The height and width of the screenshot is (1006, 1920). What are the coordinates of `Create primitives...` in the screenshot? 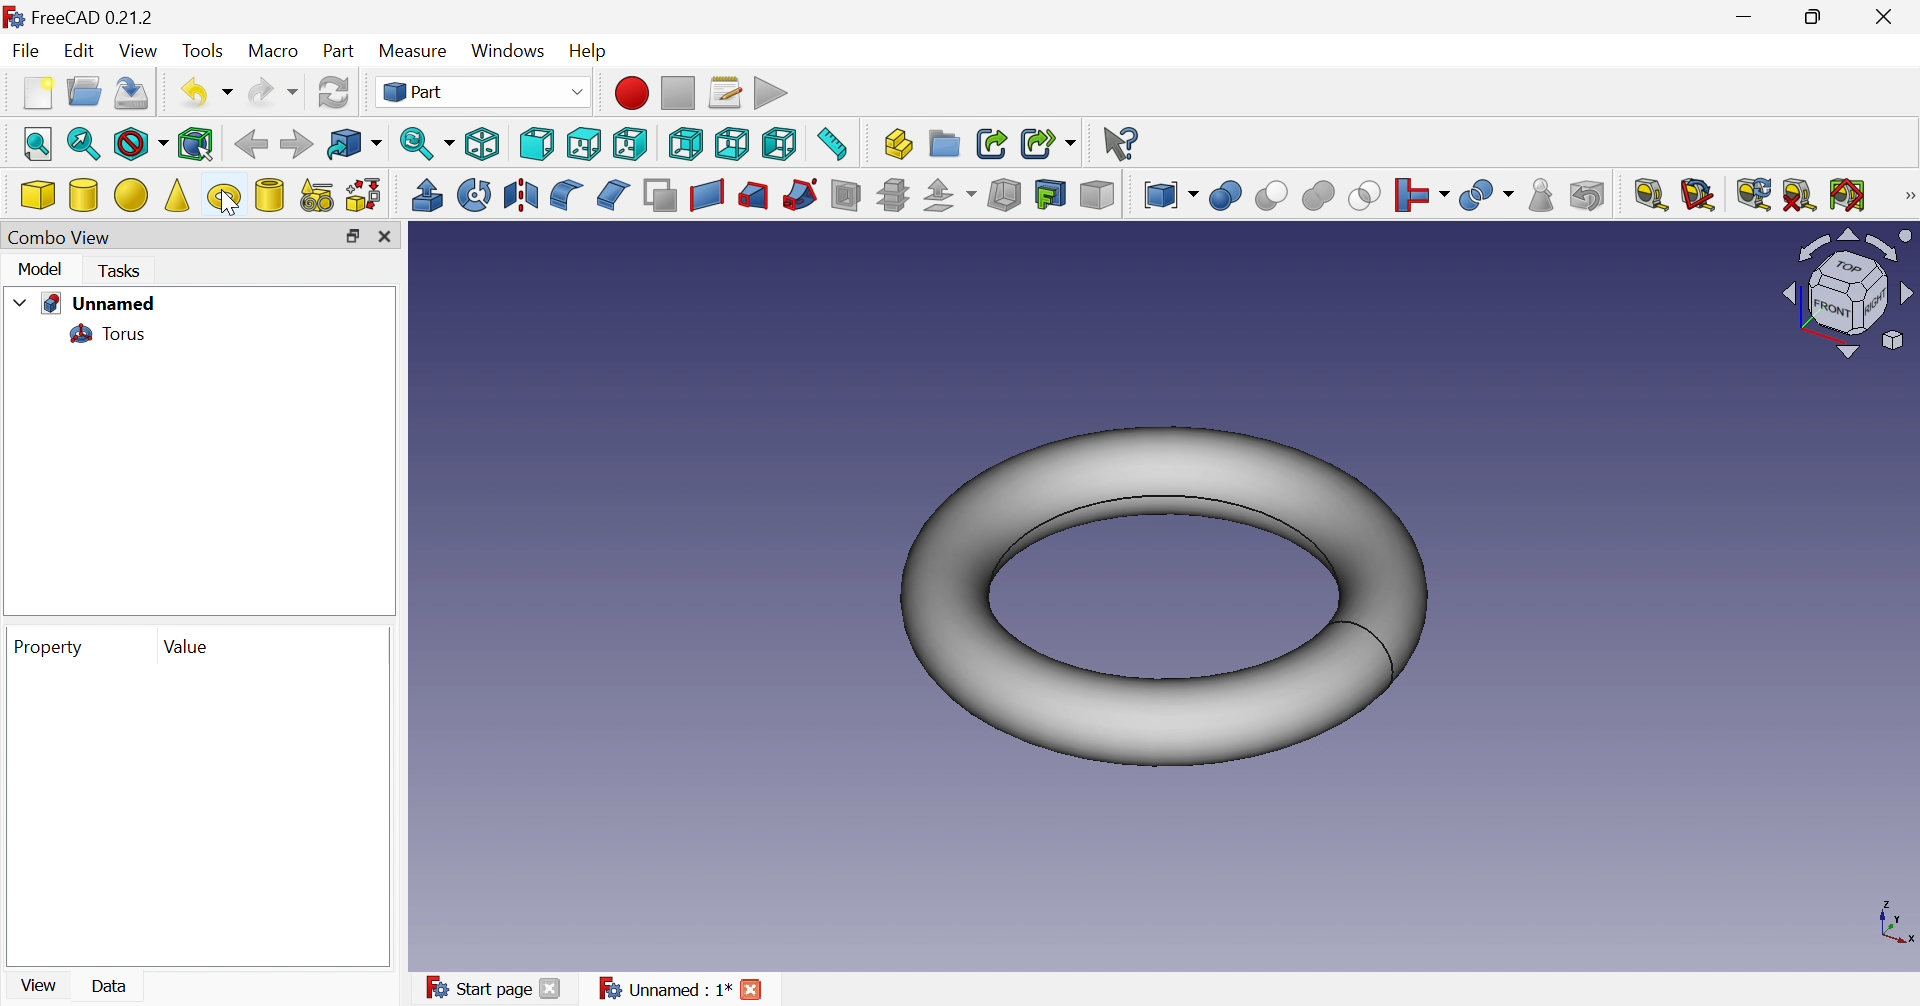 It's located at (316, 196).